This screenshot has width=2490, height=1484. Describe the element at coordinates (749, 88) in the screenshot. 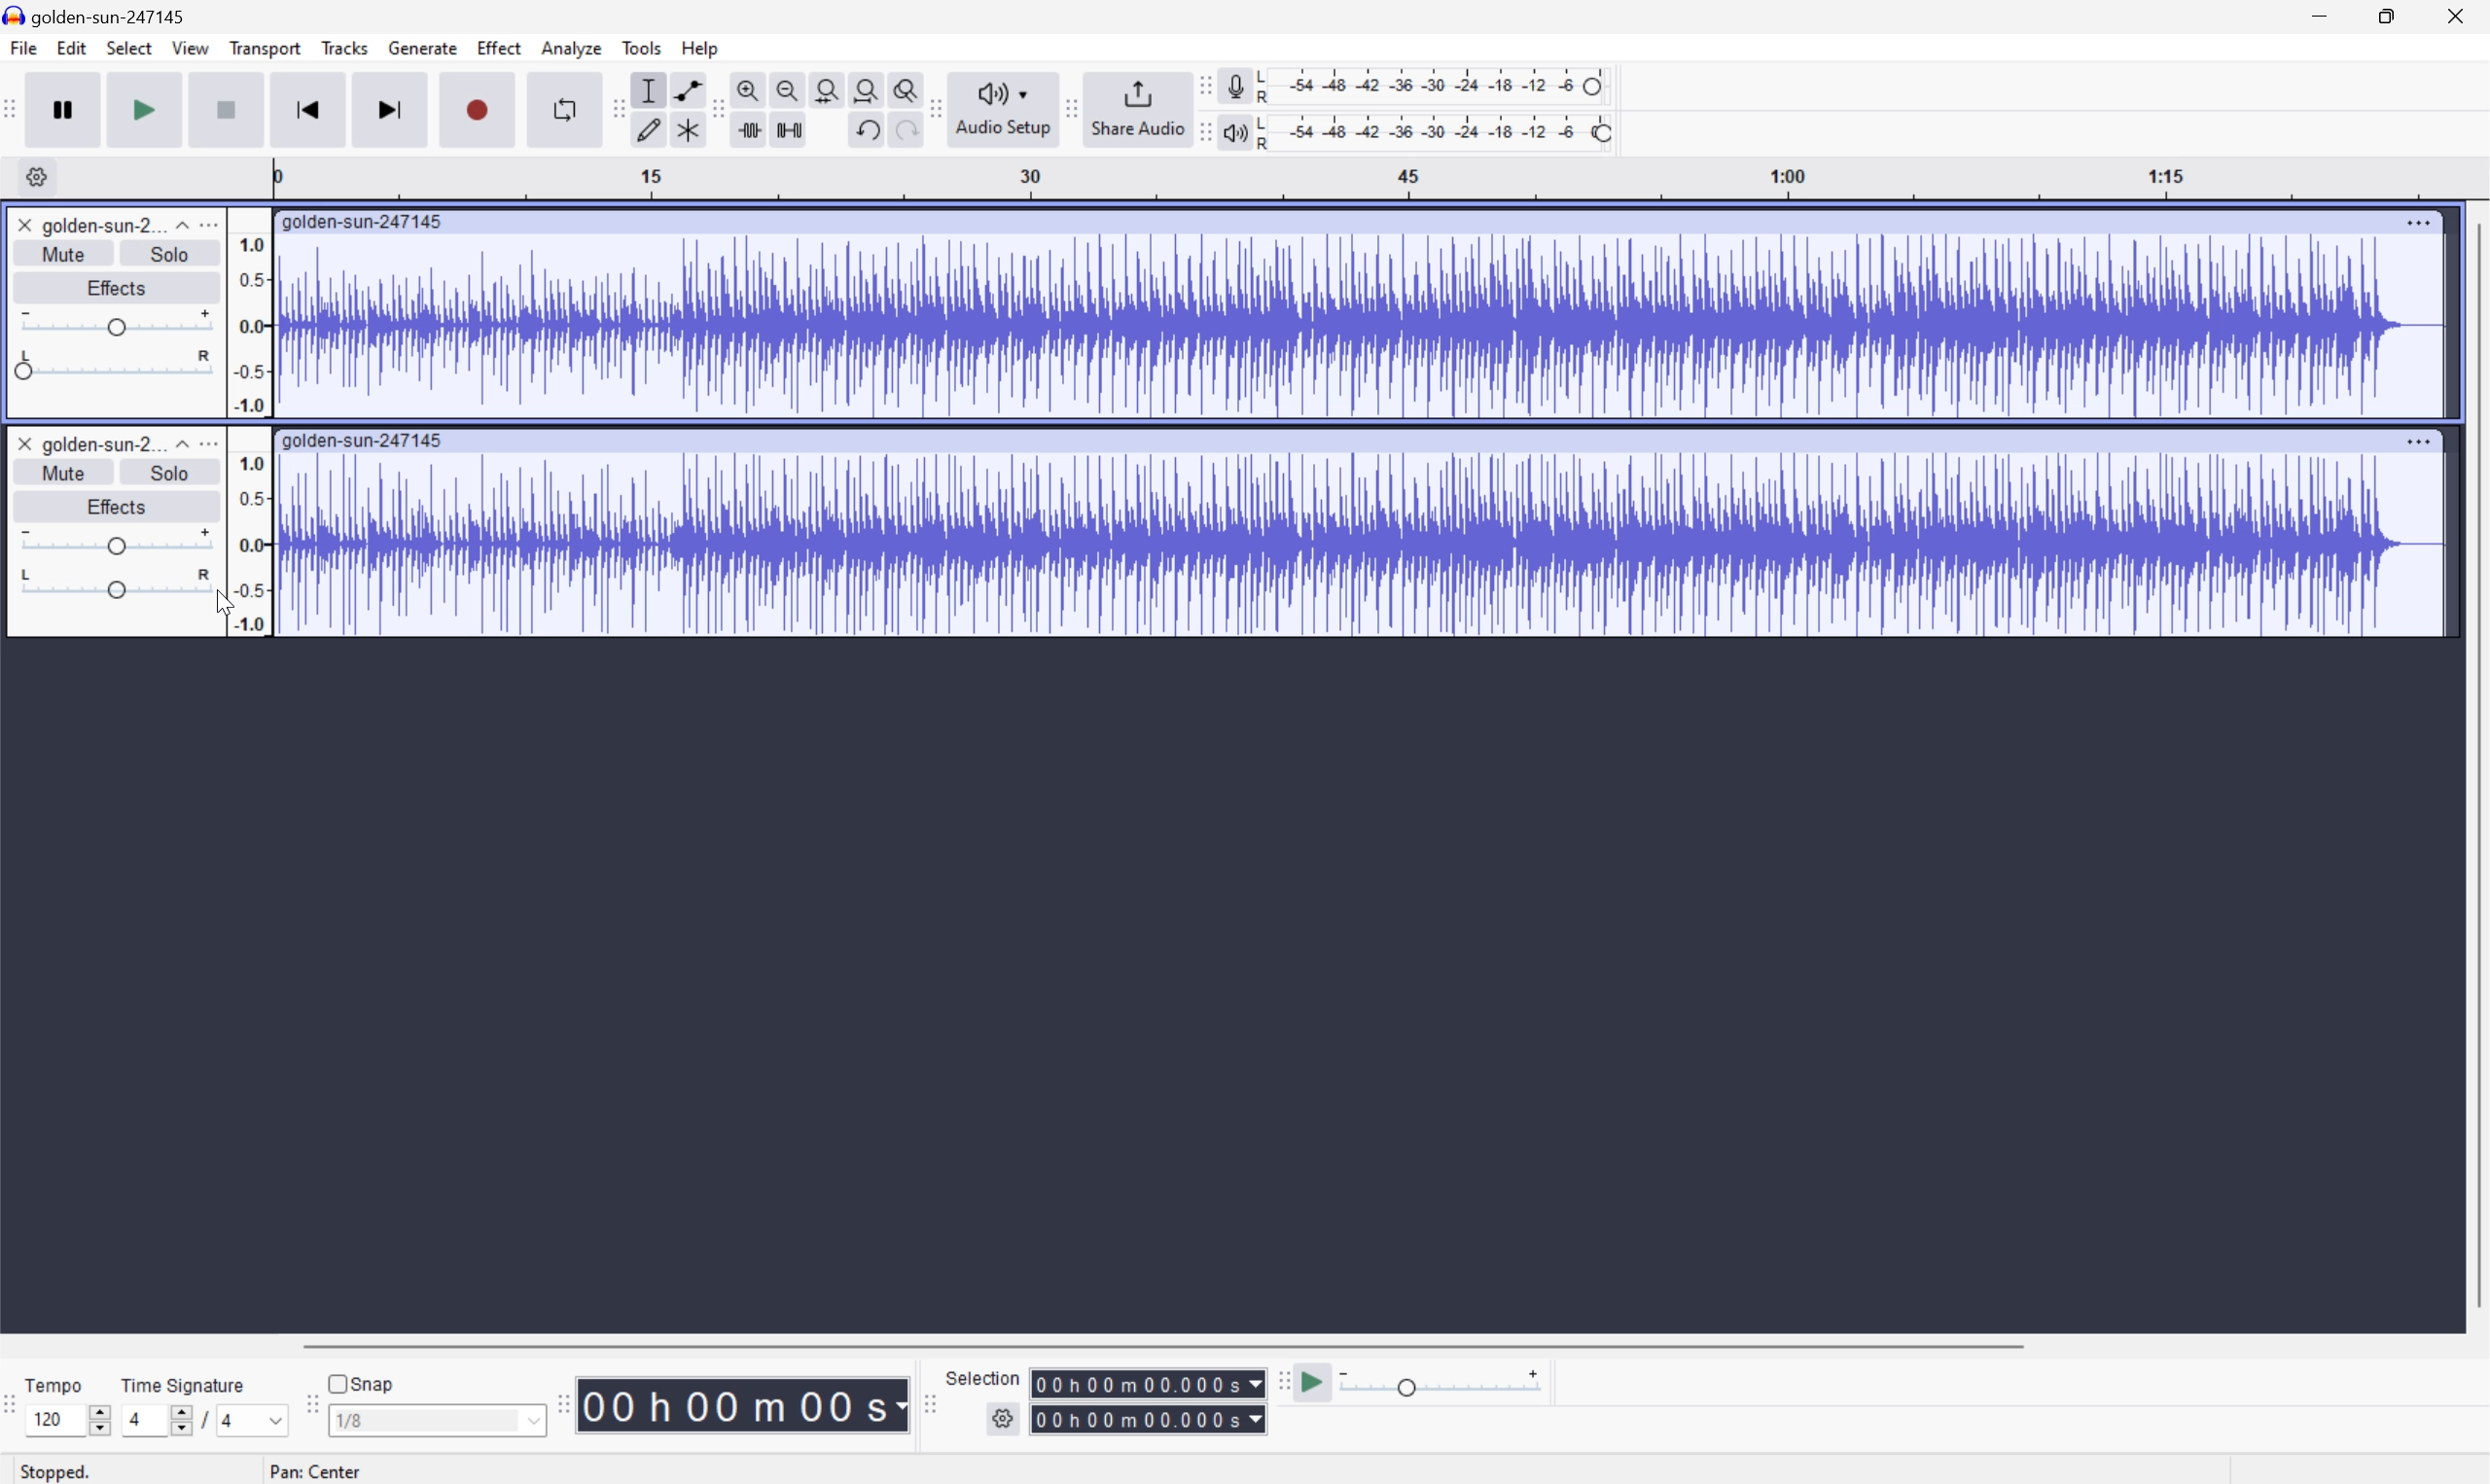

I see `Zoom in` at that location.